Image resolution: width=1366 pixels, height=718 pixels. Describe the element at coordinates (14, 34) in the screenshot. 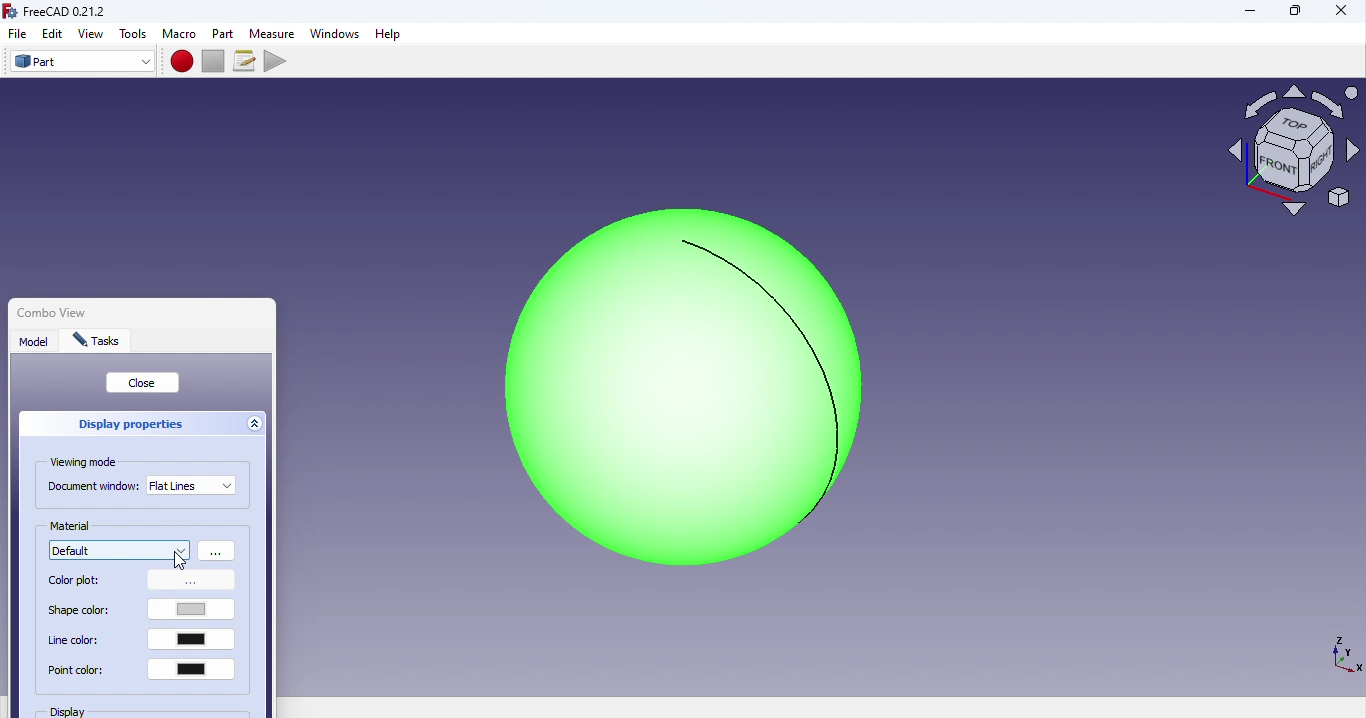

I see `File` at that location.